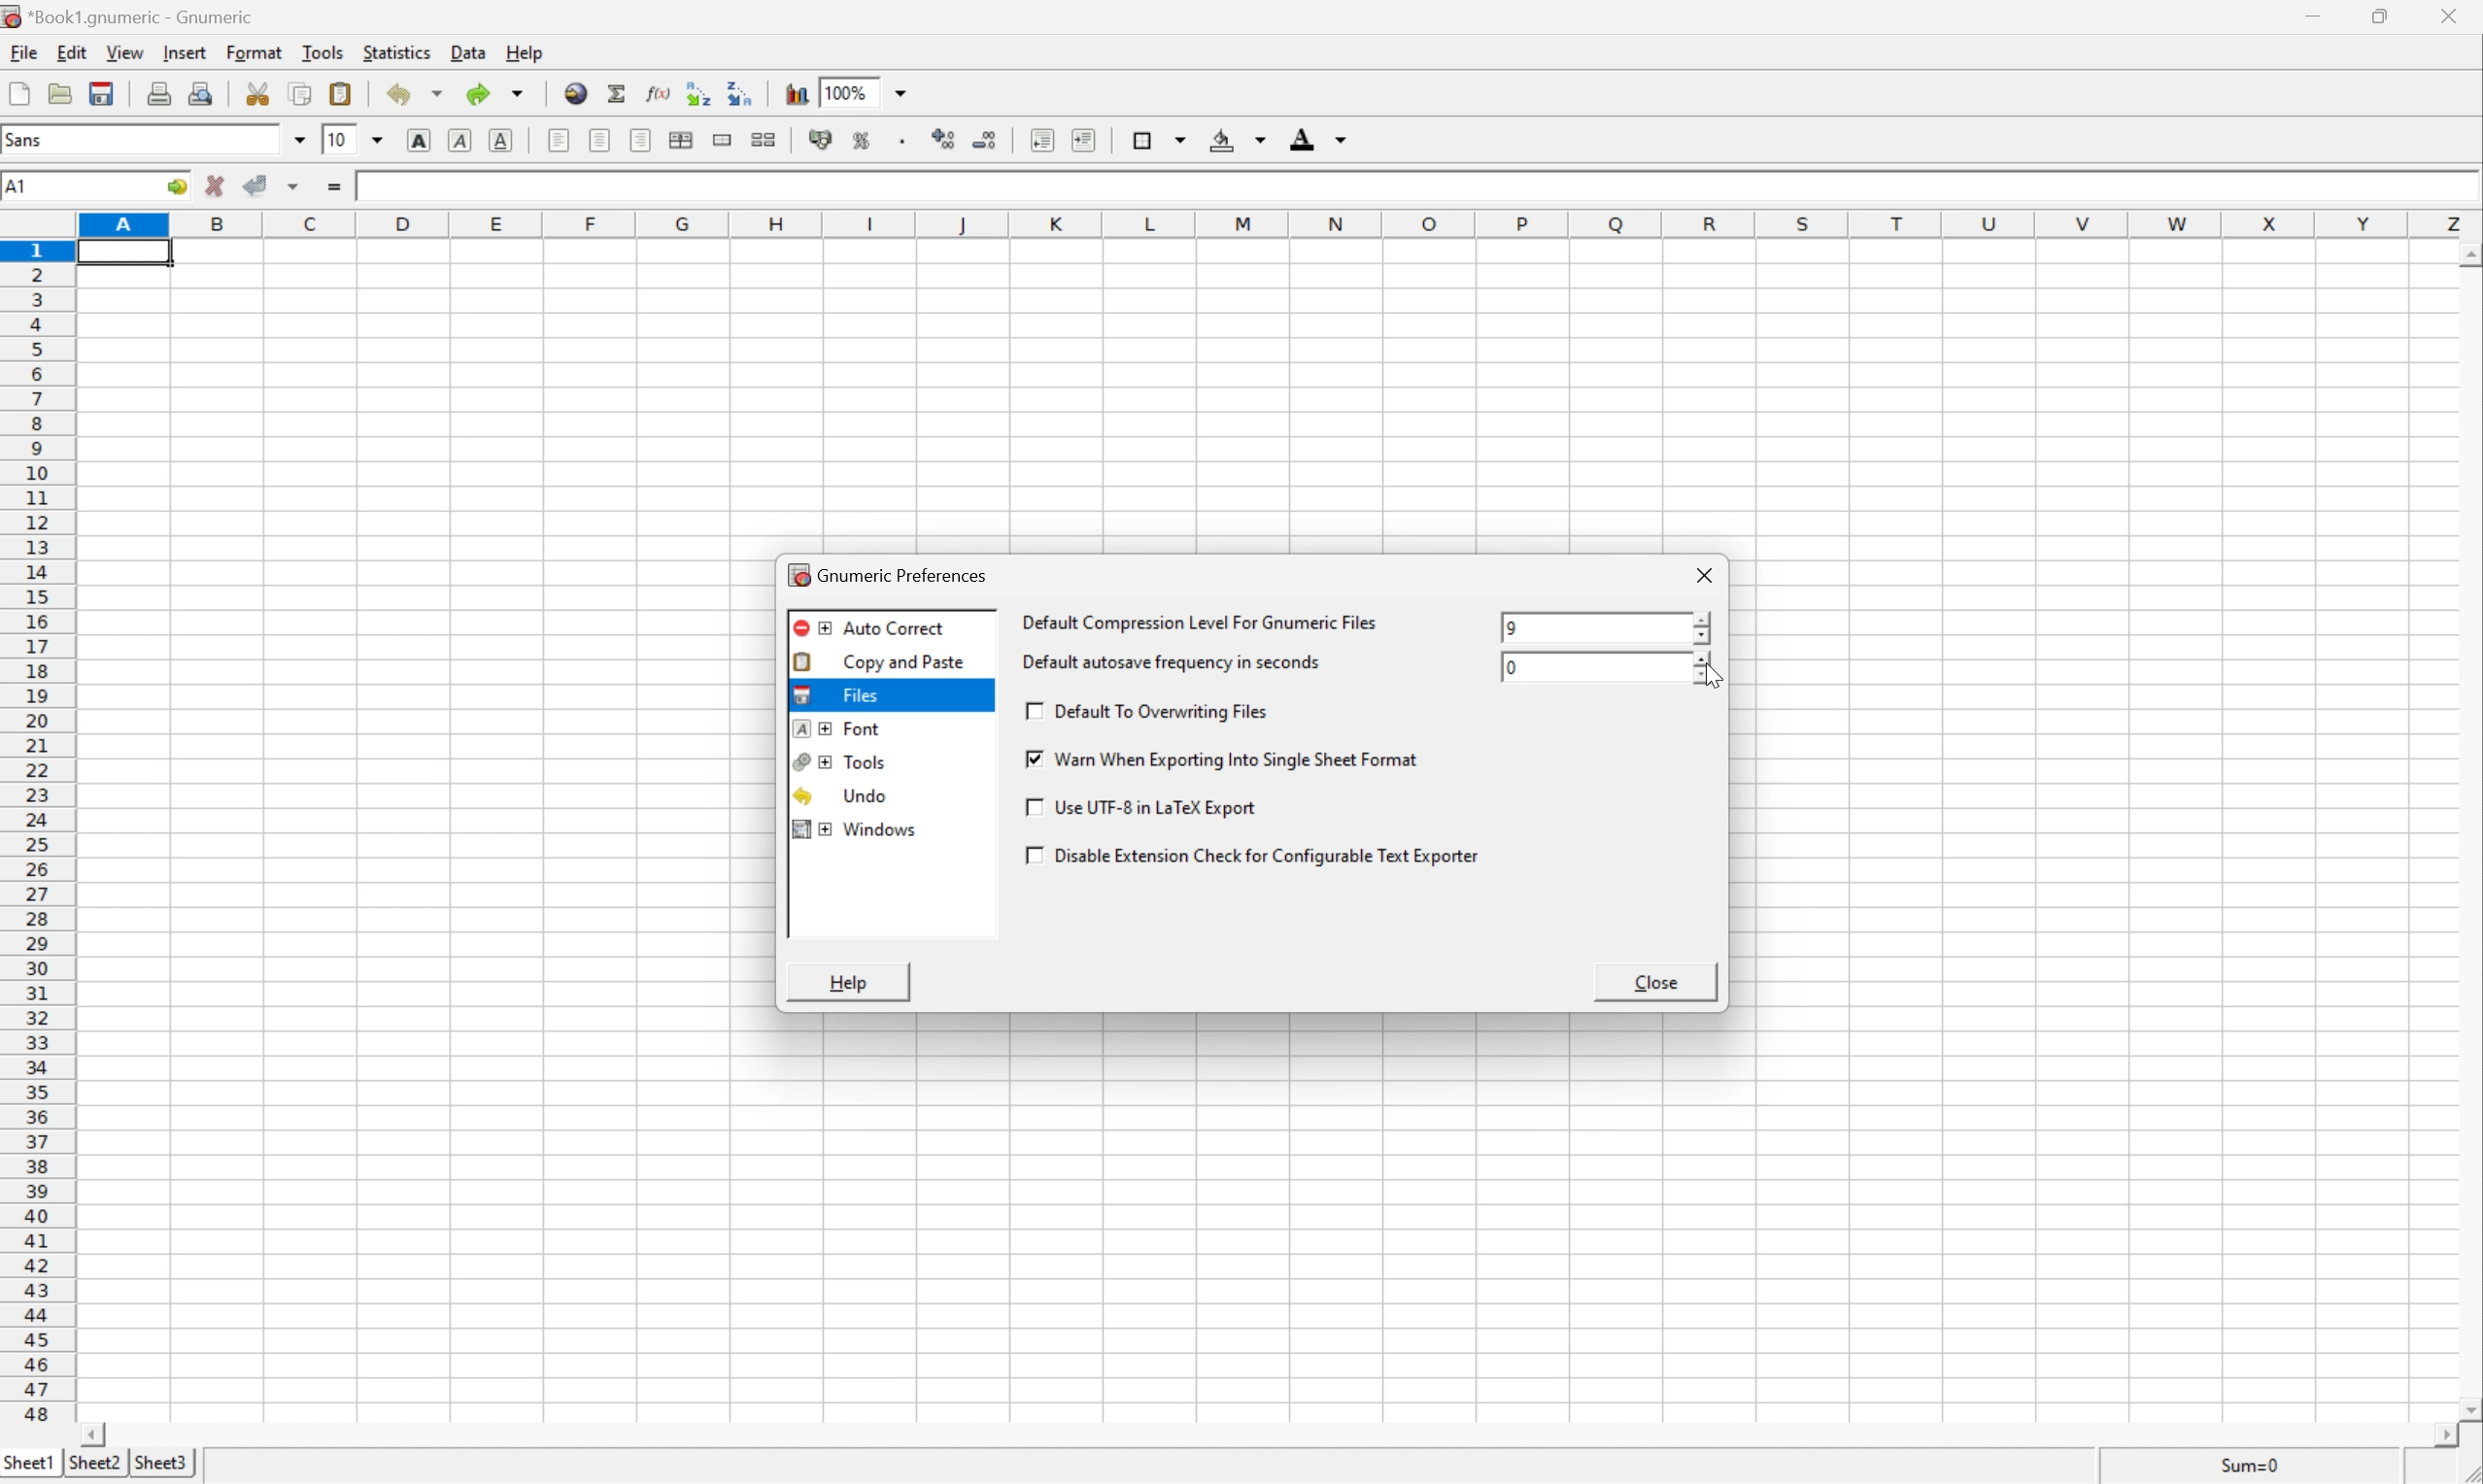 The width and height of the screenshot is (2483, 1484). I want to click on new, so click(19, 93).